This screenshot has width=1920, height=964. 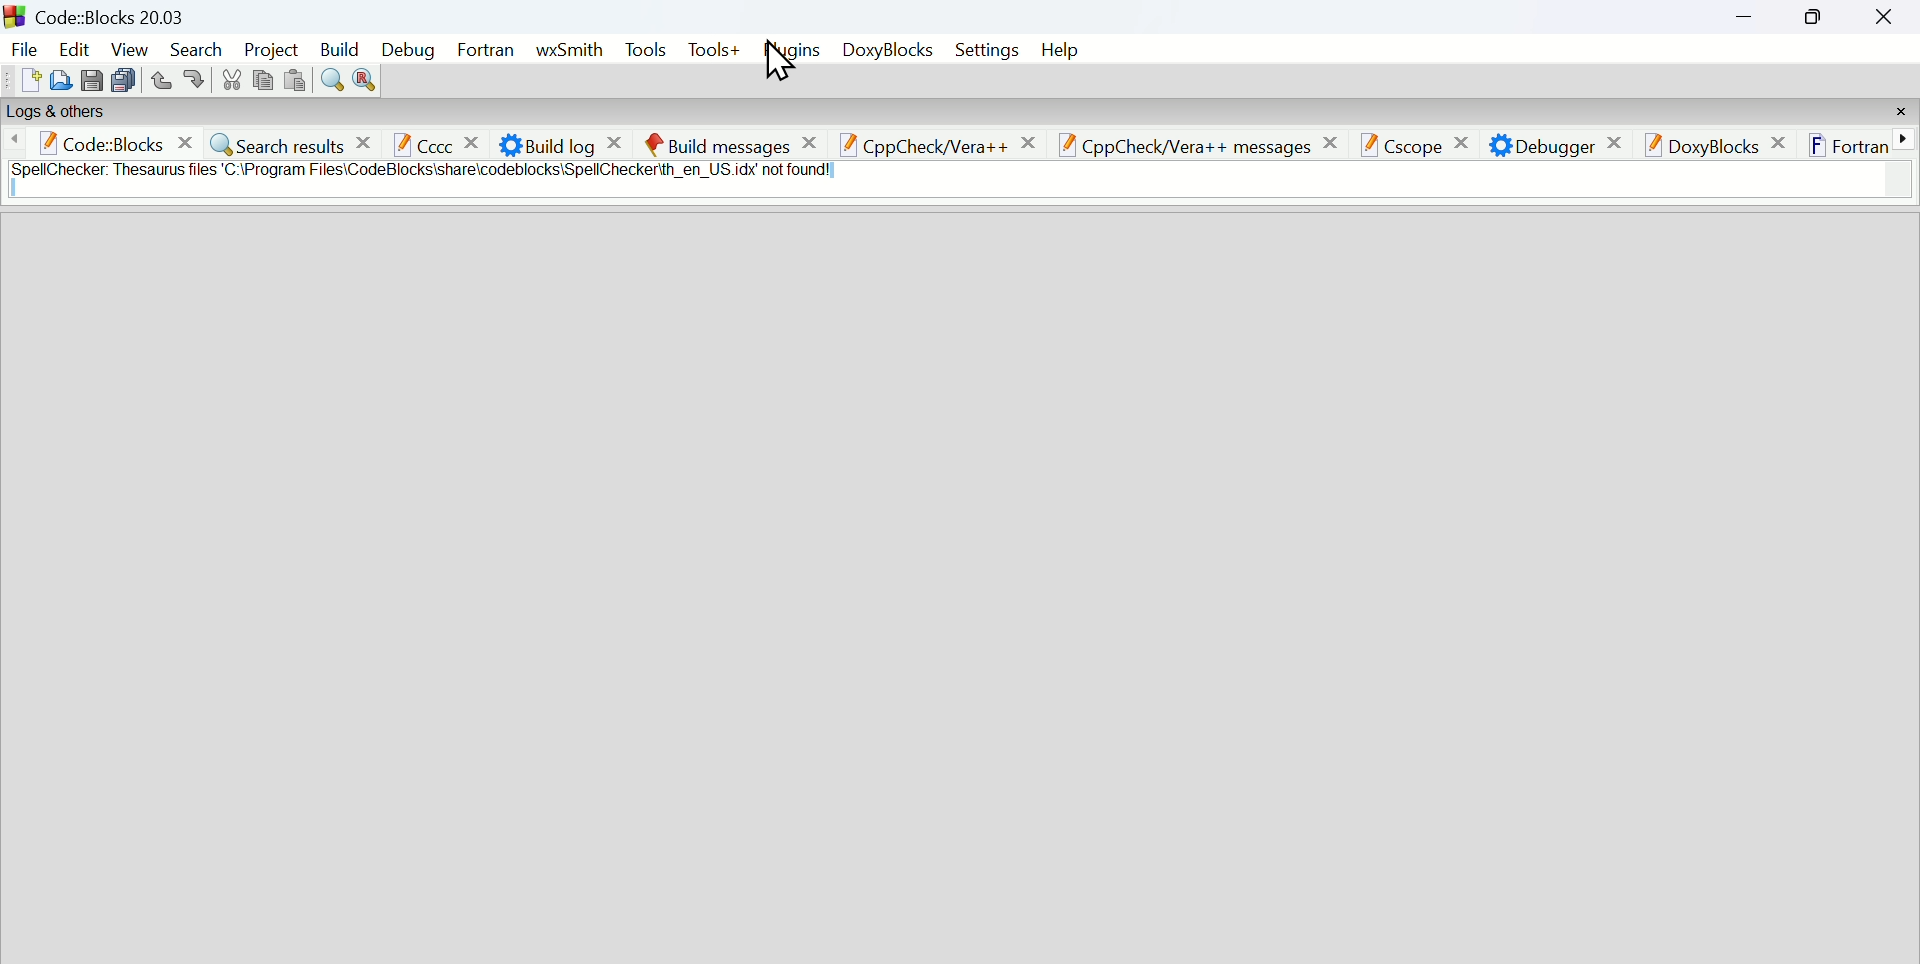 What do you see at coordinates (1720, 143) in the screenshot?
I see `doxyblocks` at bounding box center [1720, 143].